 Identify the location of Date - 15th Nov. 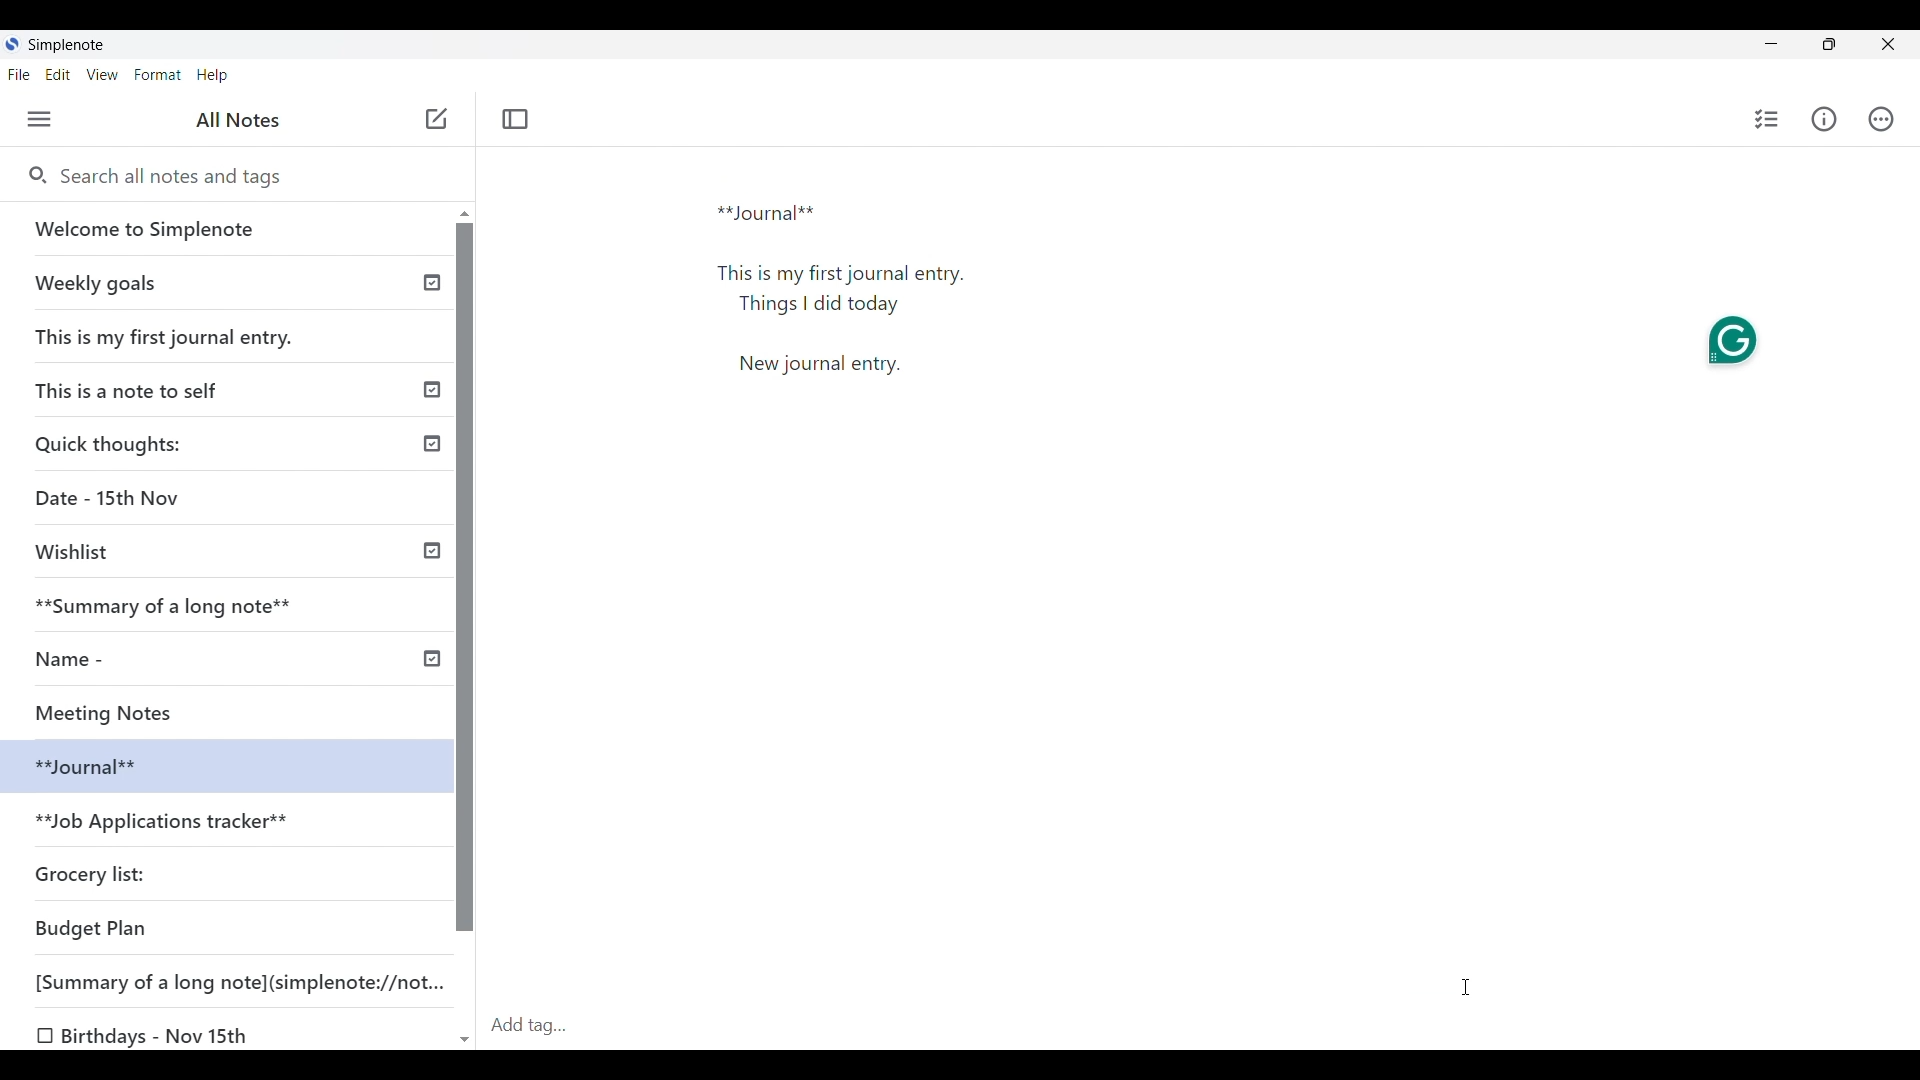
(111, 498).